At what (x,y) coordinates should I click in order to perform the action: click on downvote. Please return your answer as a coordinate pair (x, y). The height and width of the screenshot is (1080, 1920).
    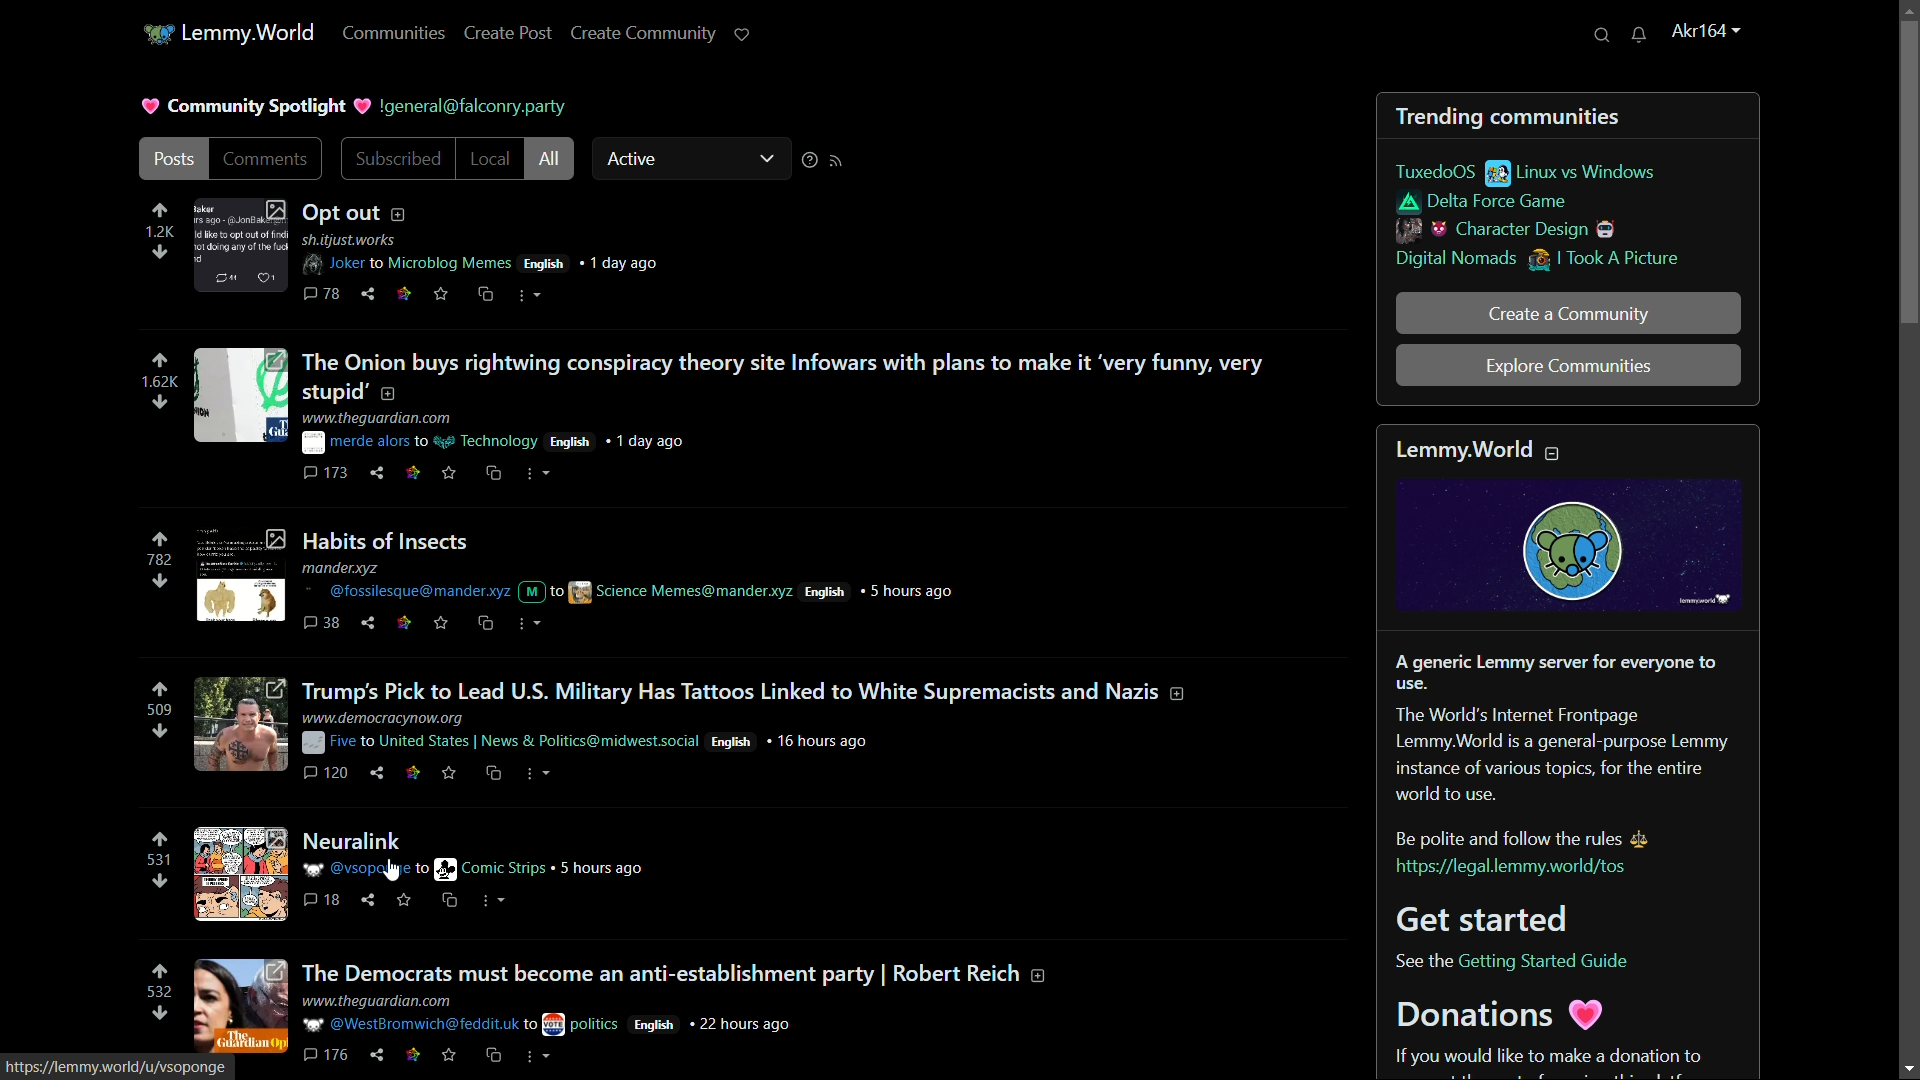
    Looking at the image, I should click on (160, 581).